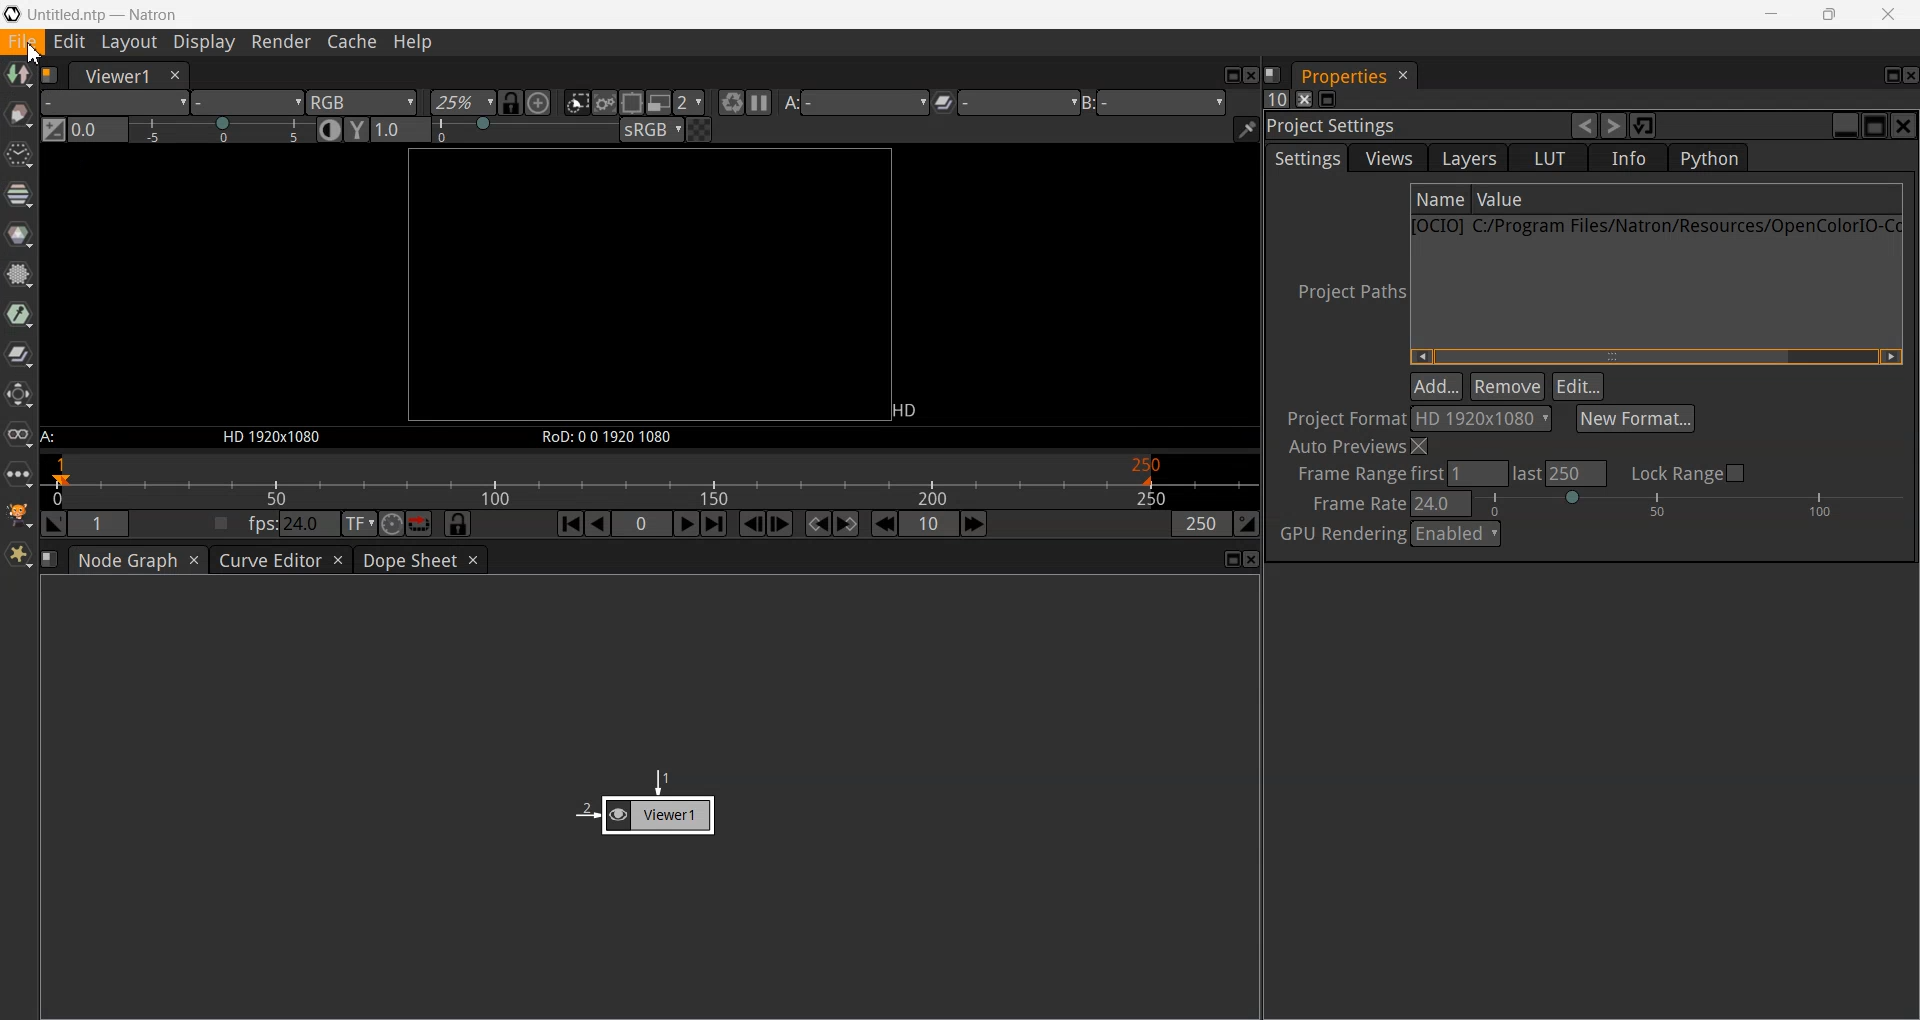  What do you see at coordinates (929, 523) in the screenshot?
I see `Frame Increment` at bounding box center [929, 523].